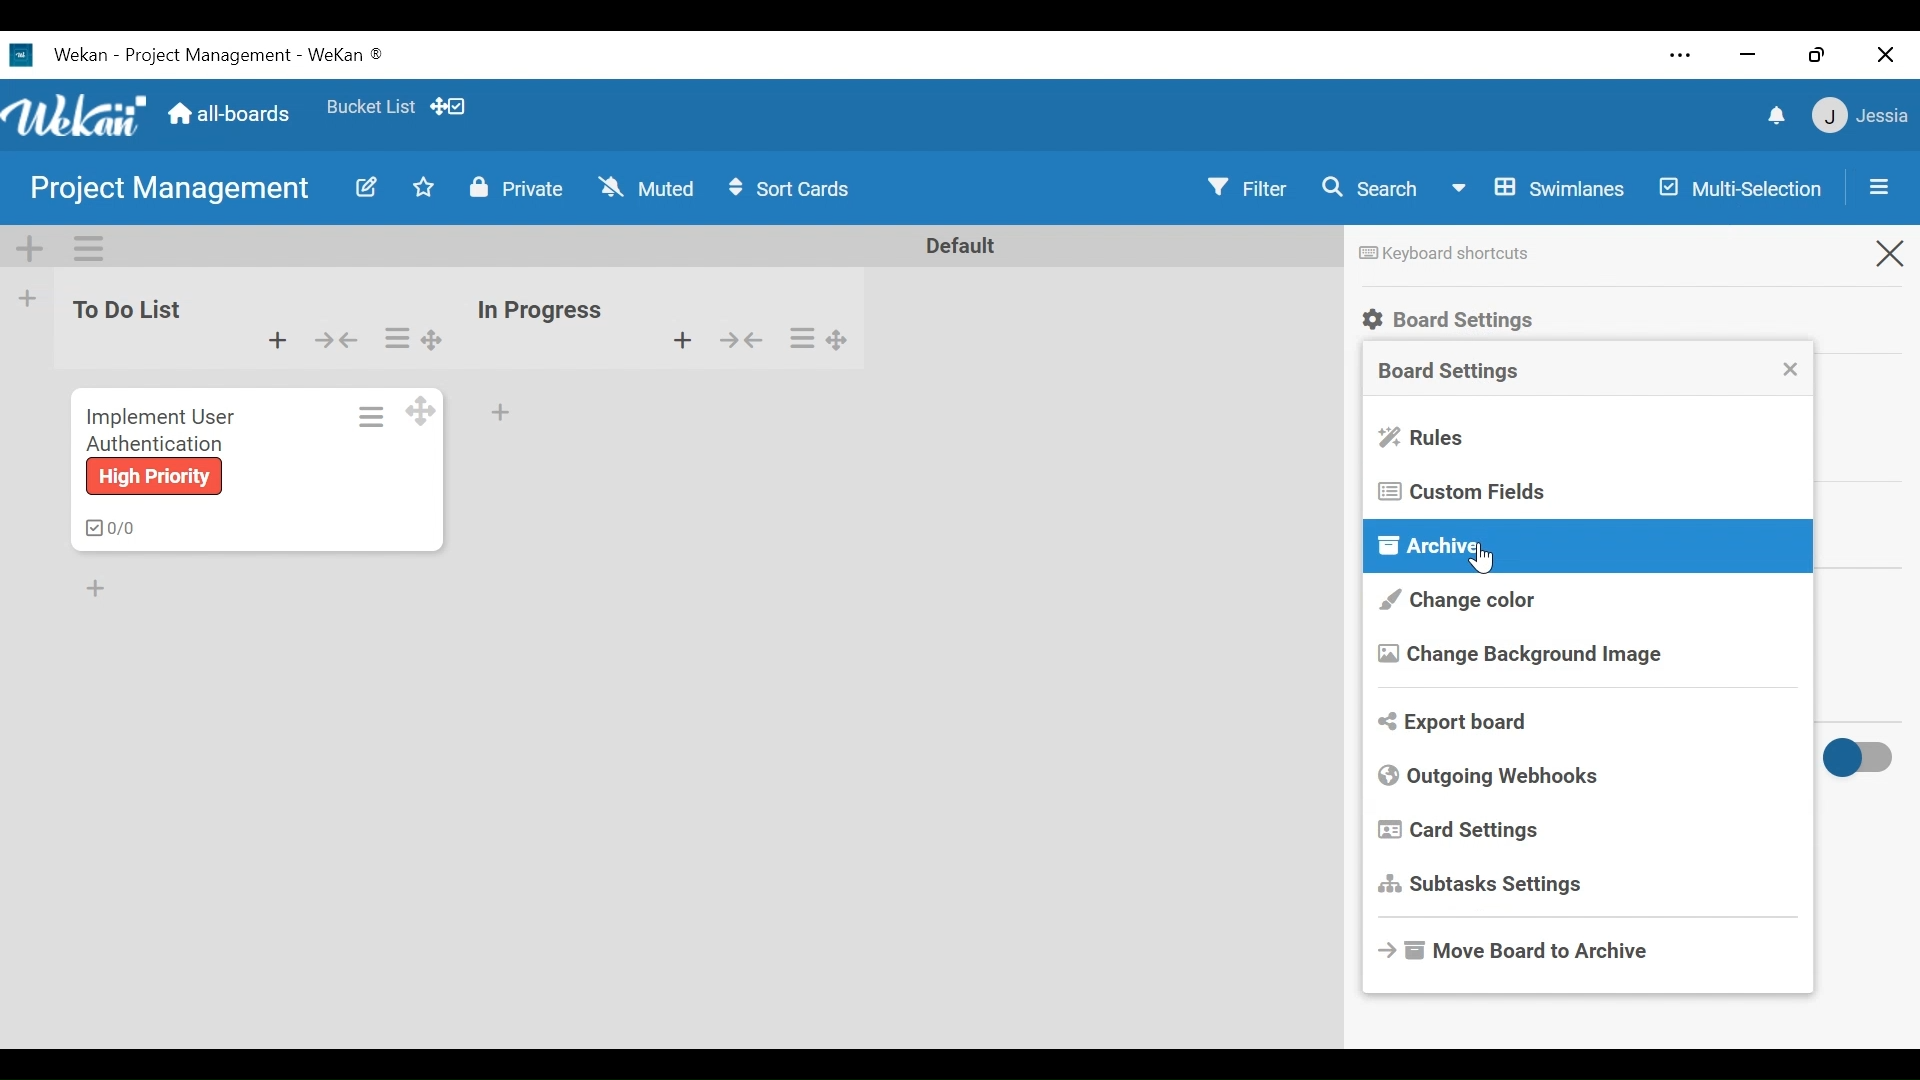 This screenshot has height=1080, width=1920. I want to click on Add Card to top of the list, so click(278, 340).